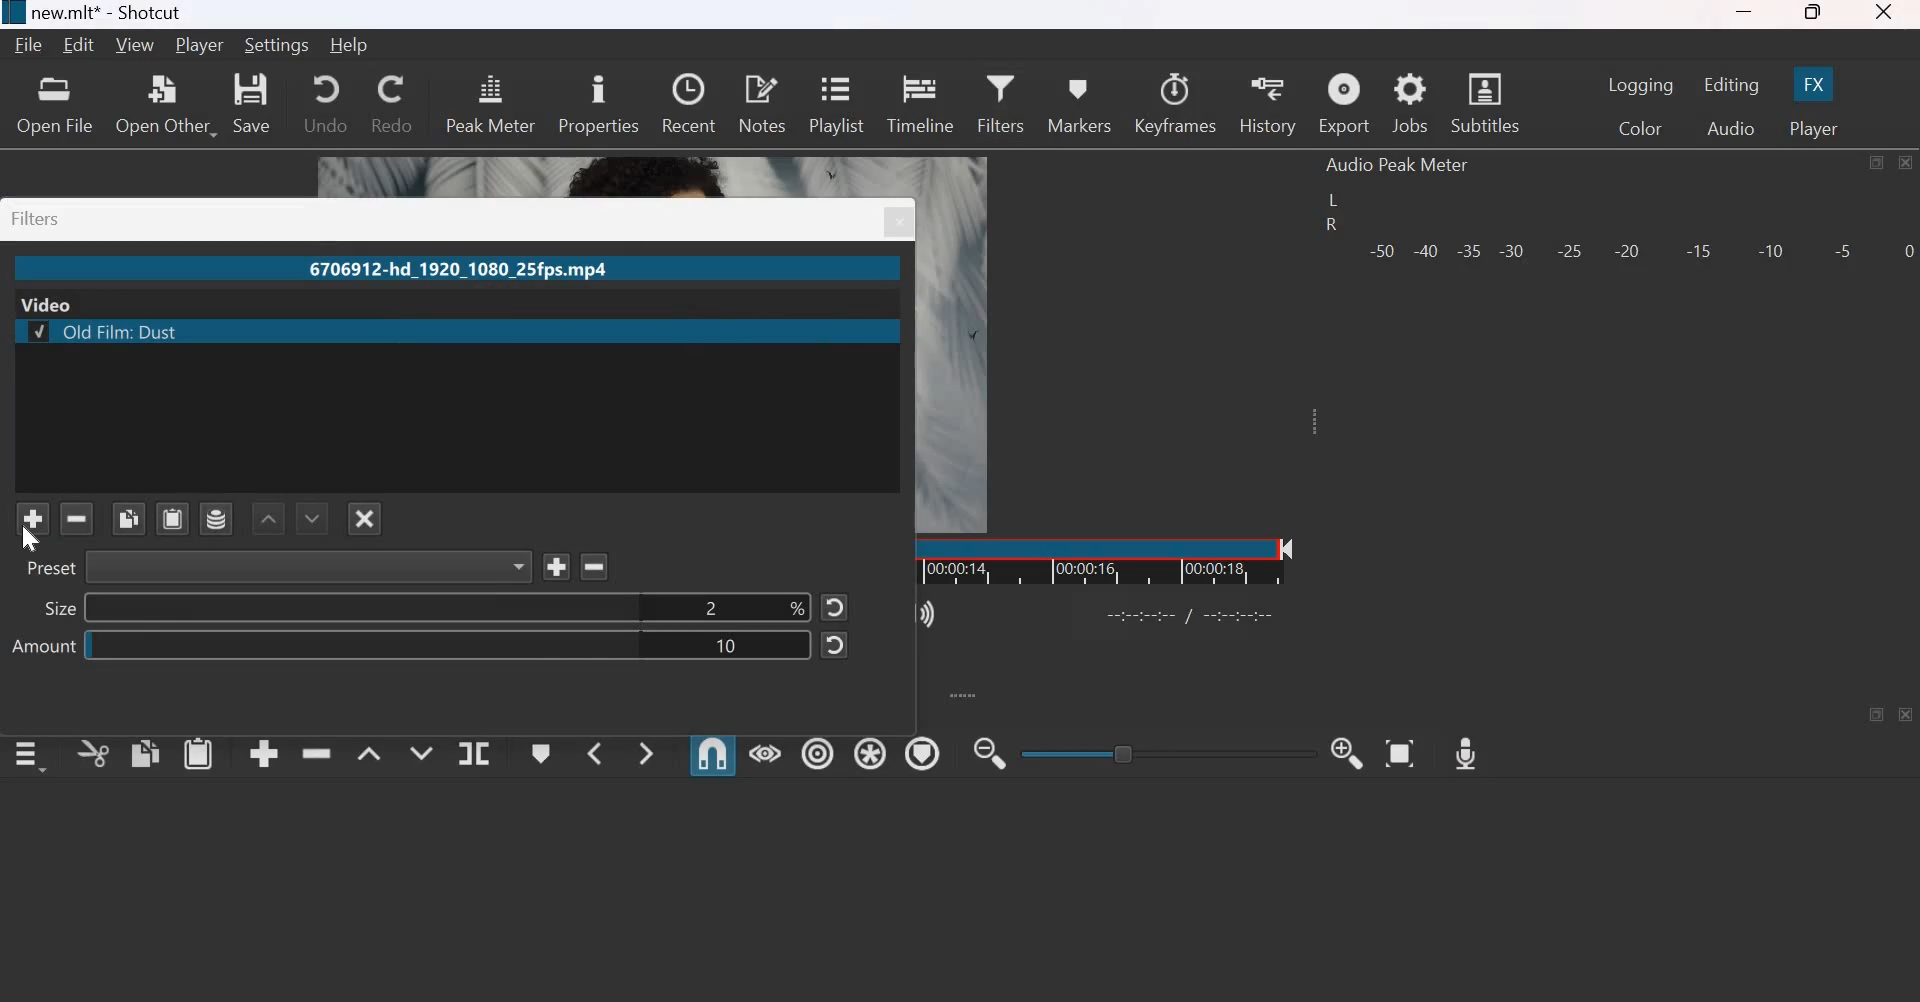 This screenshot has width=1920, height=1002. What do you see at coordinates (1732, 127) in the screenshot?
I see `Audio` at bounding box center [1732, 127].